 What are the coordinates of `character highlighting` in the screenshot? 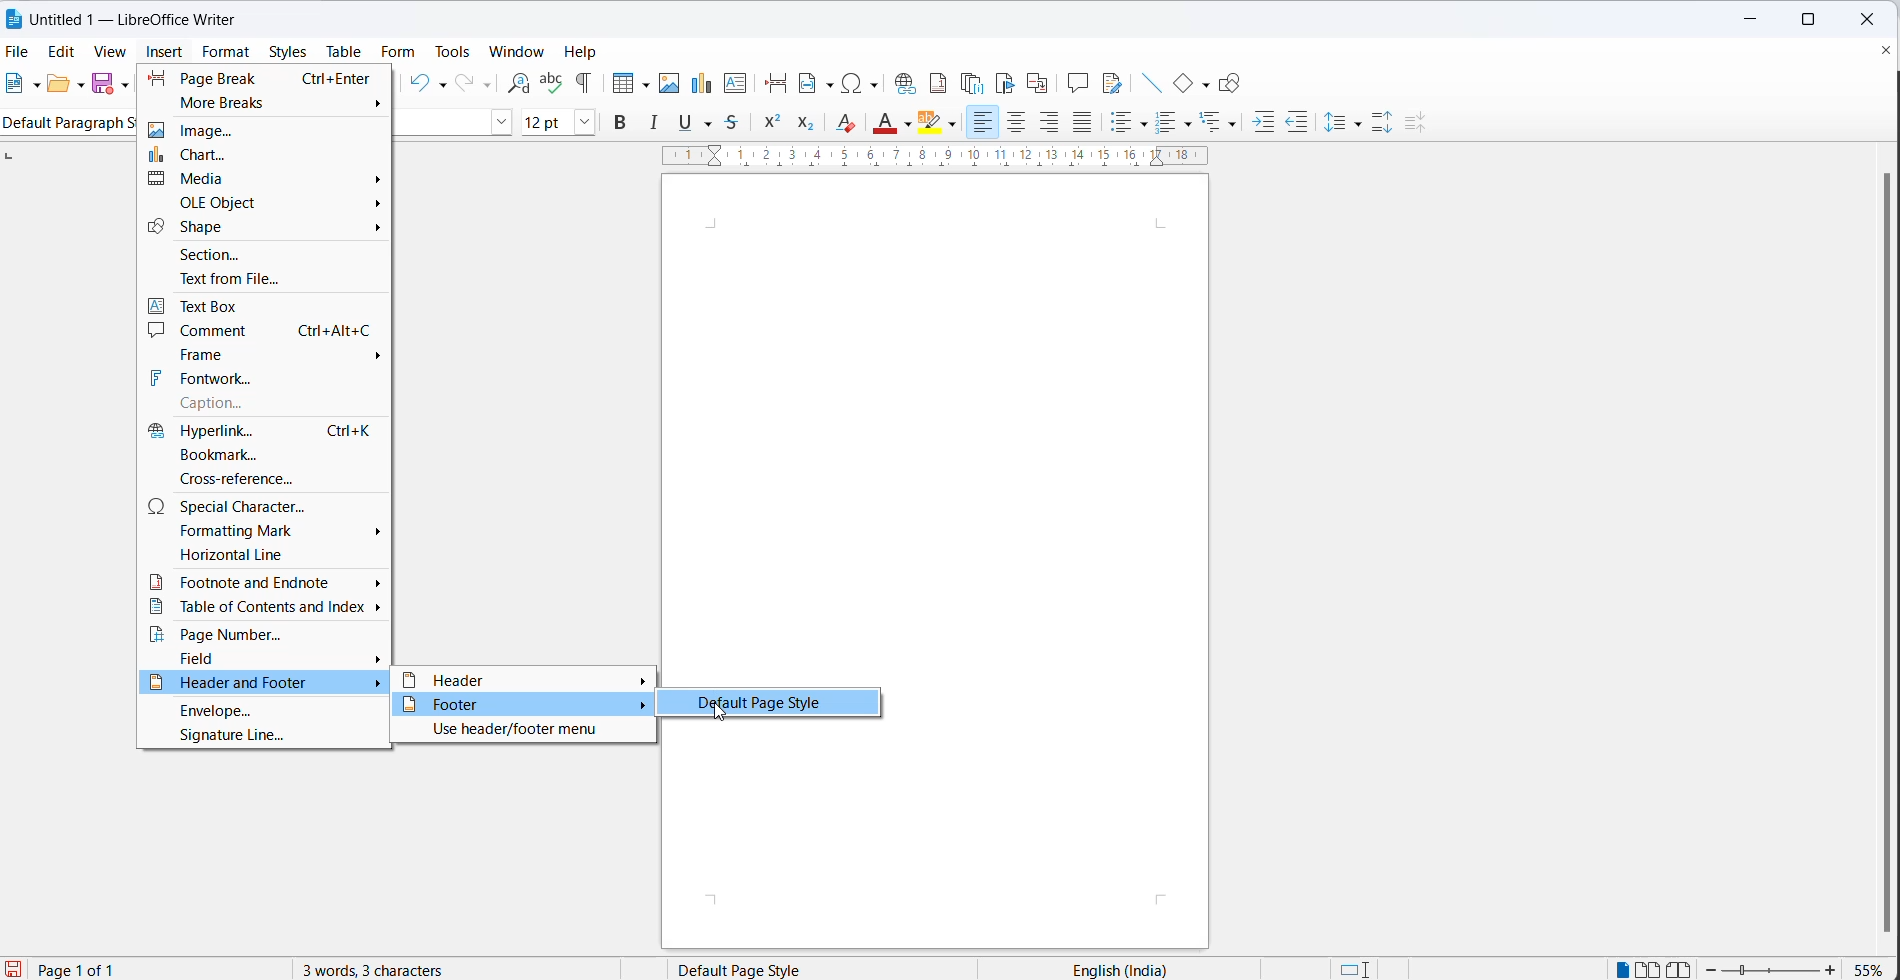 It's located at (954, 125).